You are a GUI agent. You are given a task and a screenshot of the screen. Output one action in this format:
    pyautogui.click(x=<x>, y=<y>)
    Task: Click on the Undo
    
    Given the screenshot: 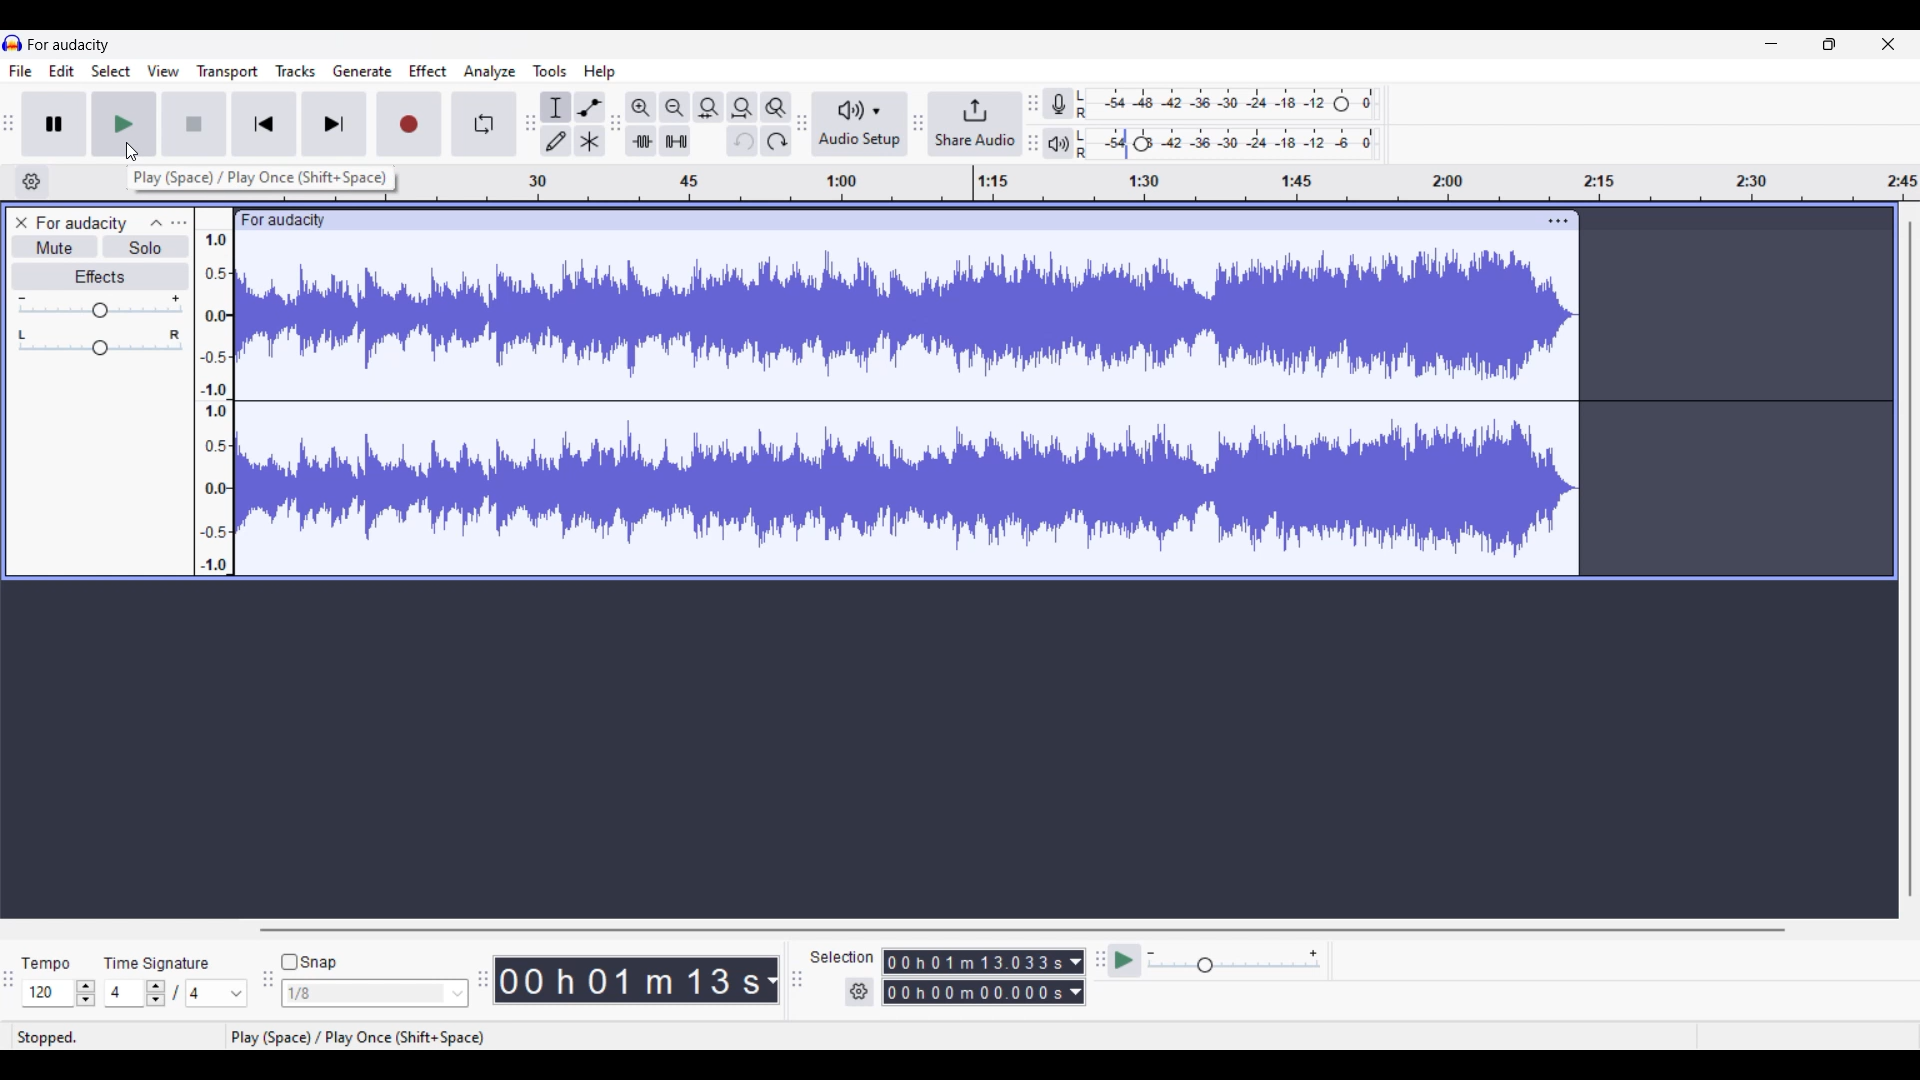 What is the action you would take?
    pyautogui.click(x=741, y=141)
    